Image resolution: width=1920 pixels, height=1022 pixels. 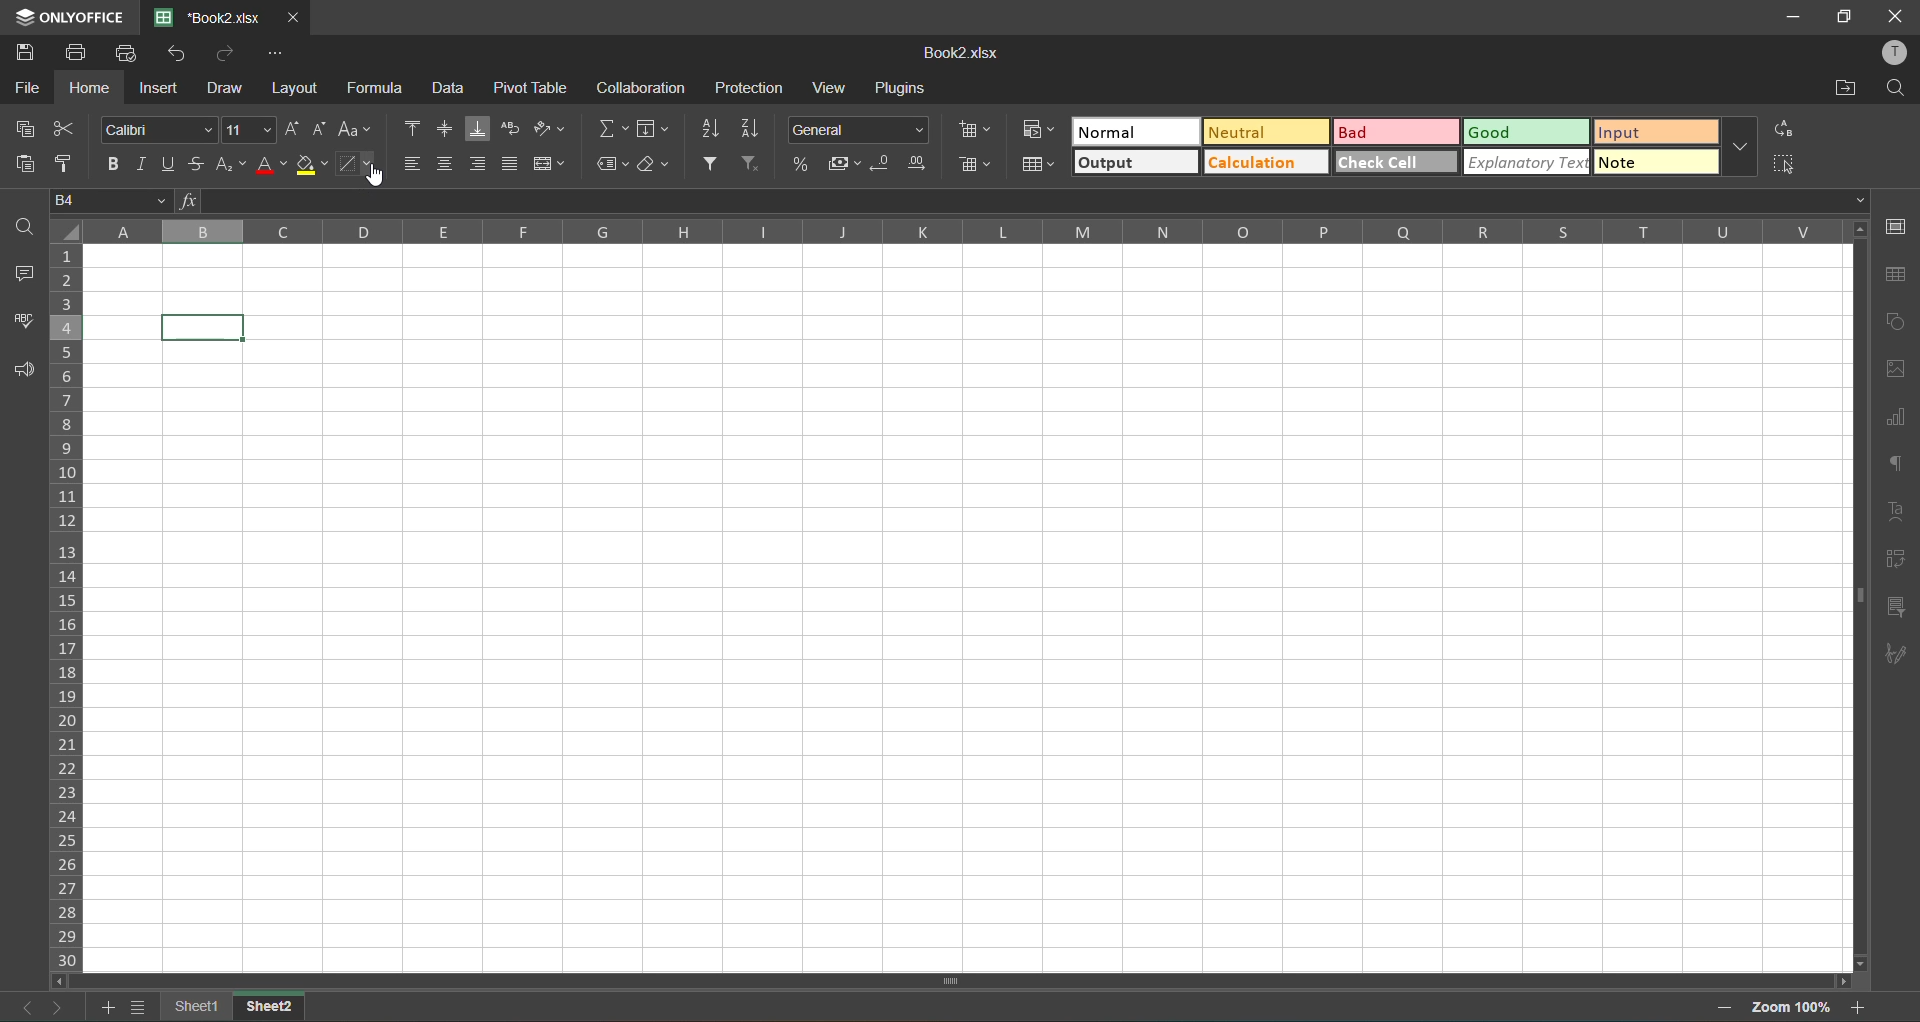 What do you see at coordinates (532, 90) in the screenshot?
I see `pivot table` at bounding box center [532, 90].